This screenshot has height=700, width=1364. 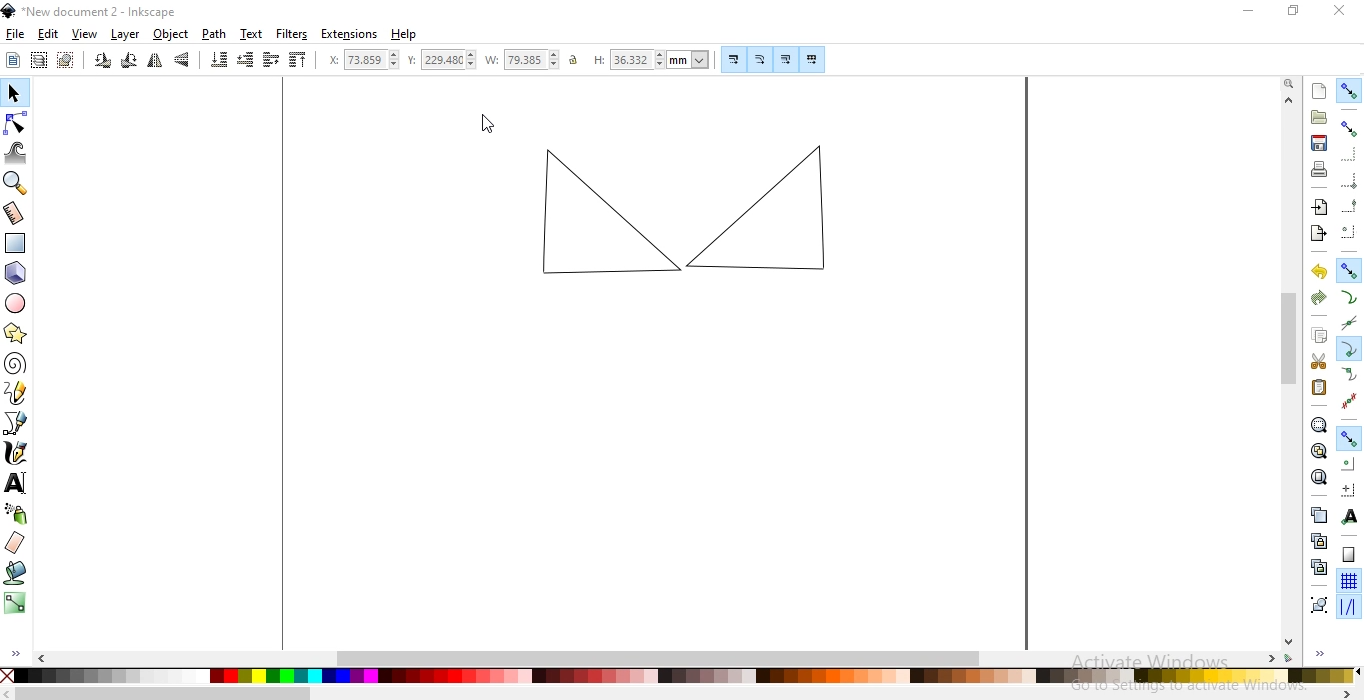 What do you see at coordinates (247, 61) in the screenshot?
I see `lower selection one step` at bounding box center [247, 61].